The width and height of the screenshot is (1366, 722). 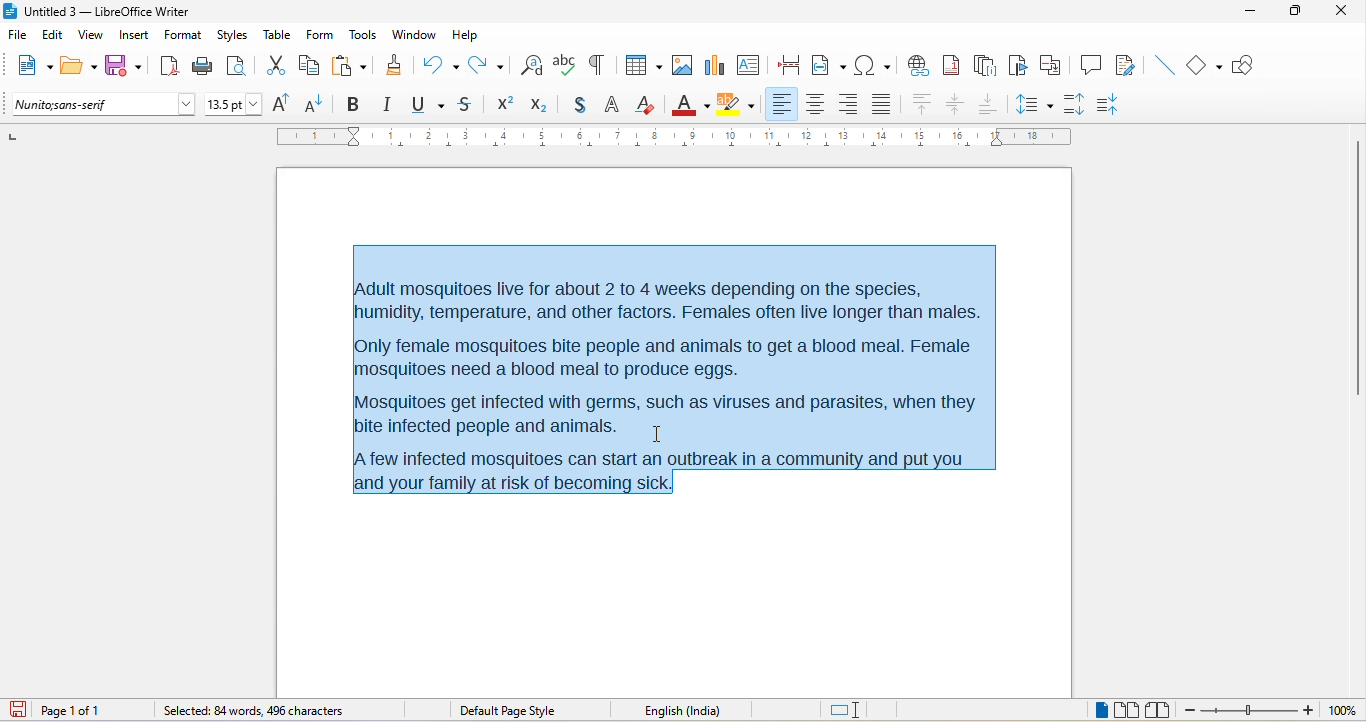 I want to click on align top, so click(x=923, y=105).